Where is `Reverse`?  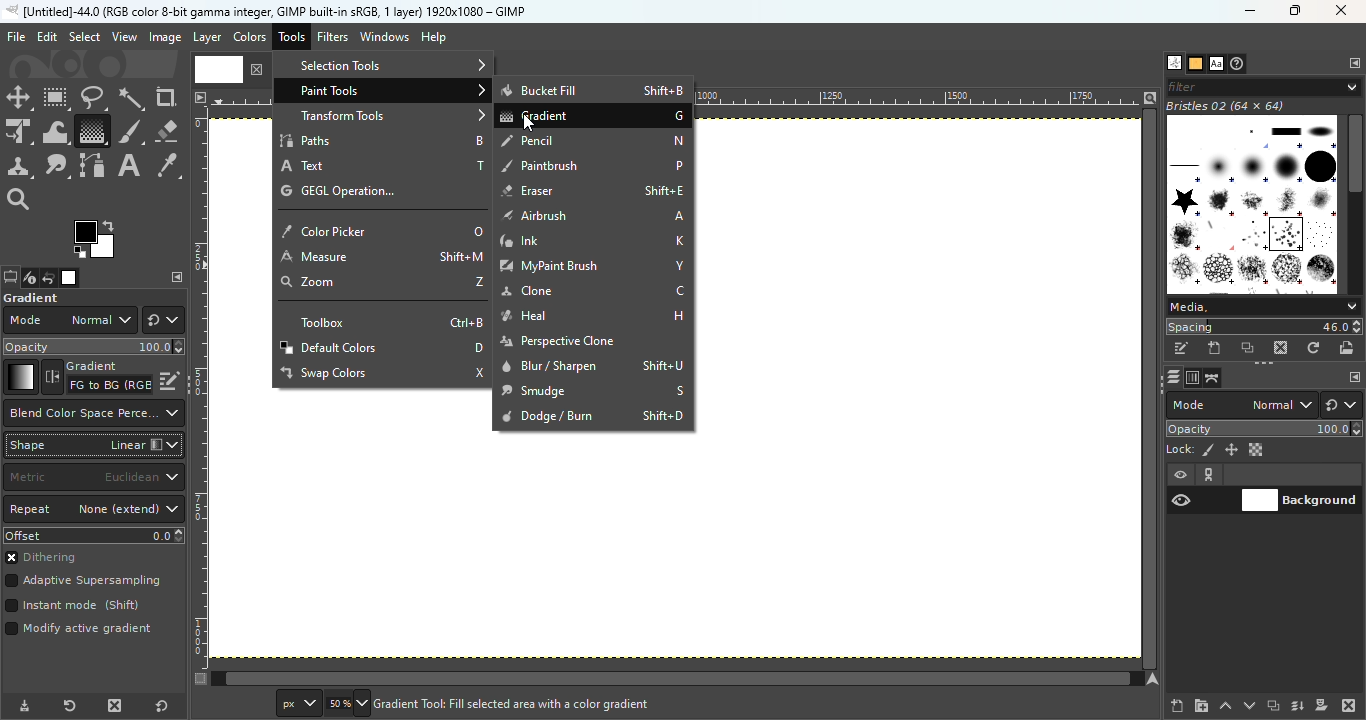
Reverse is located at coordinates (97, 377).